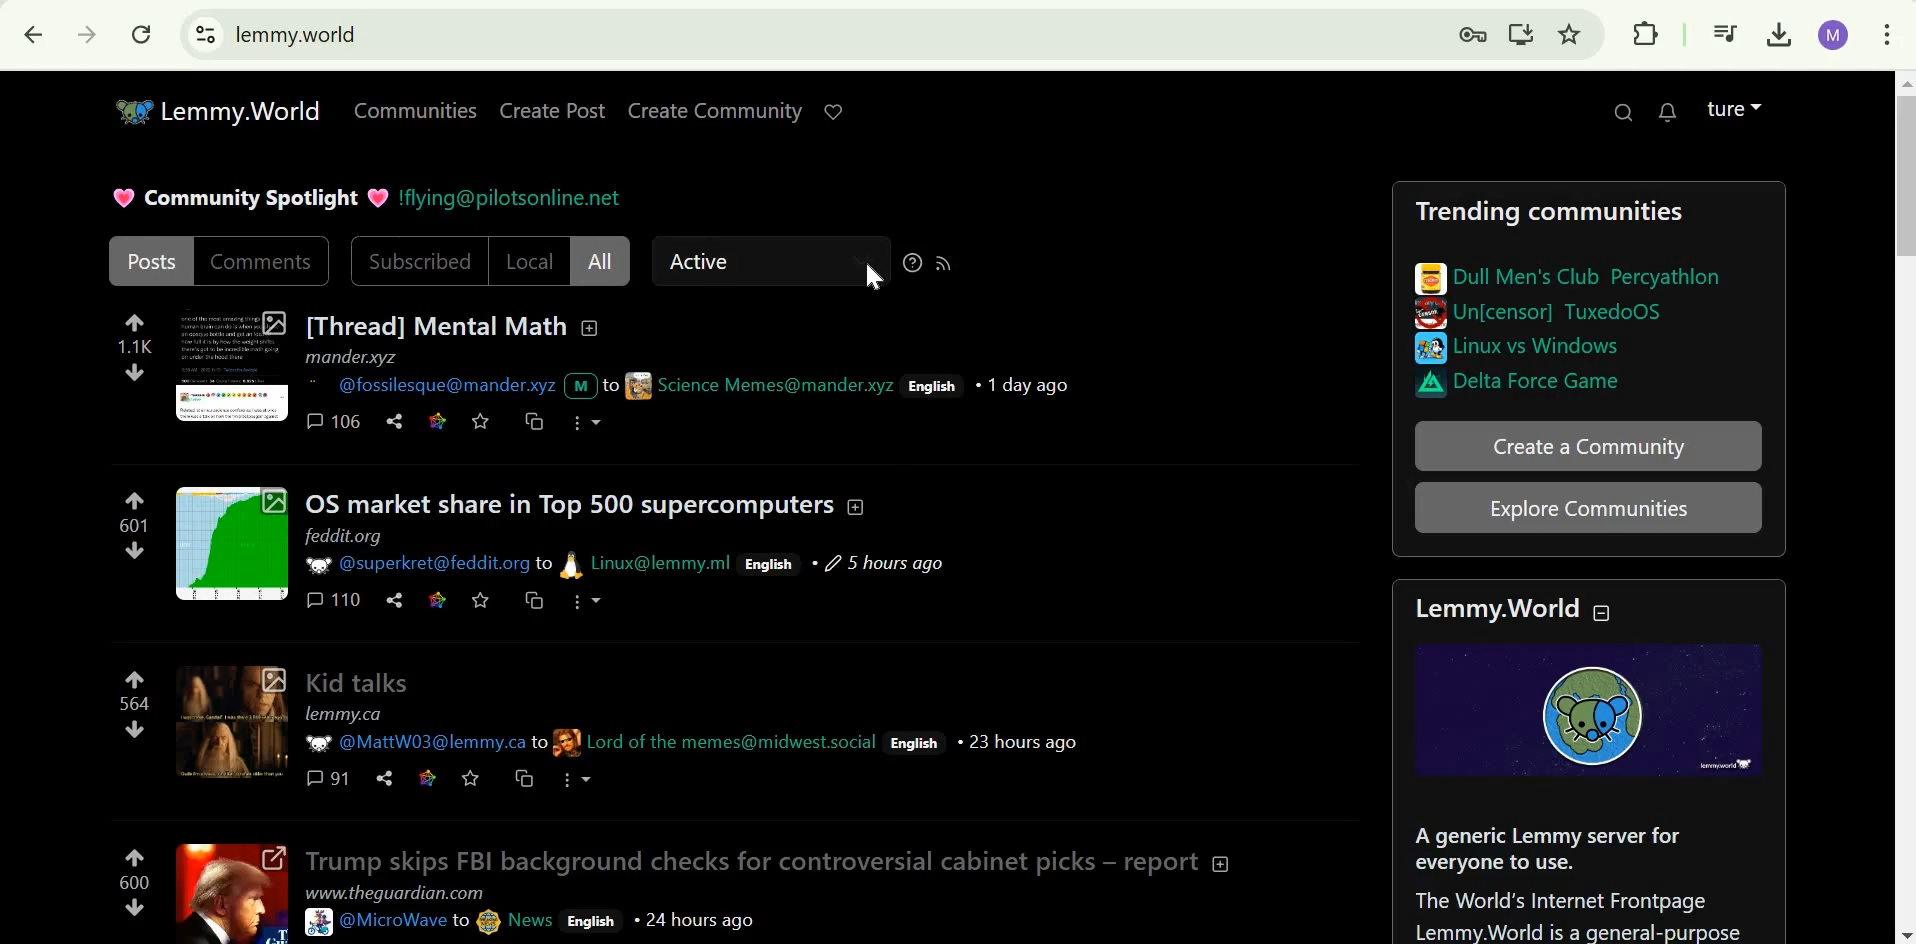 This screenshot has height=944, width=1916. Describe the element at coordinates (418, 111) in the screenshot. I see `communities` at that location.